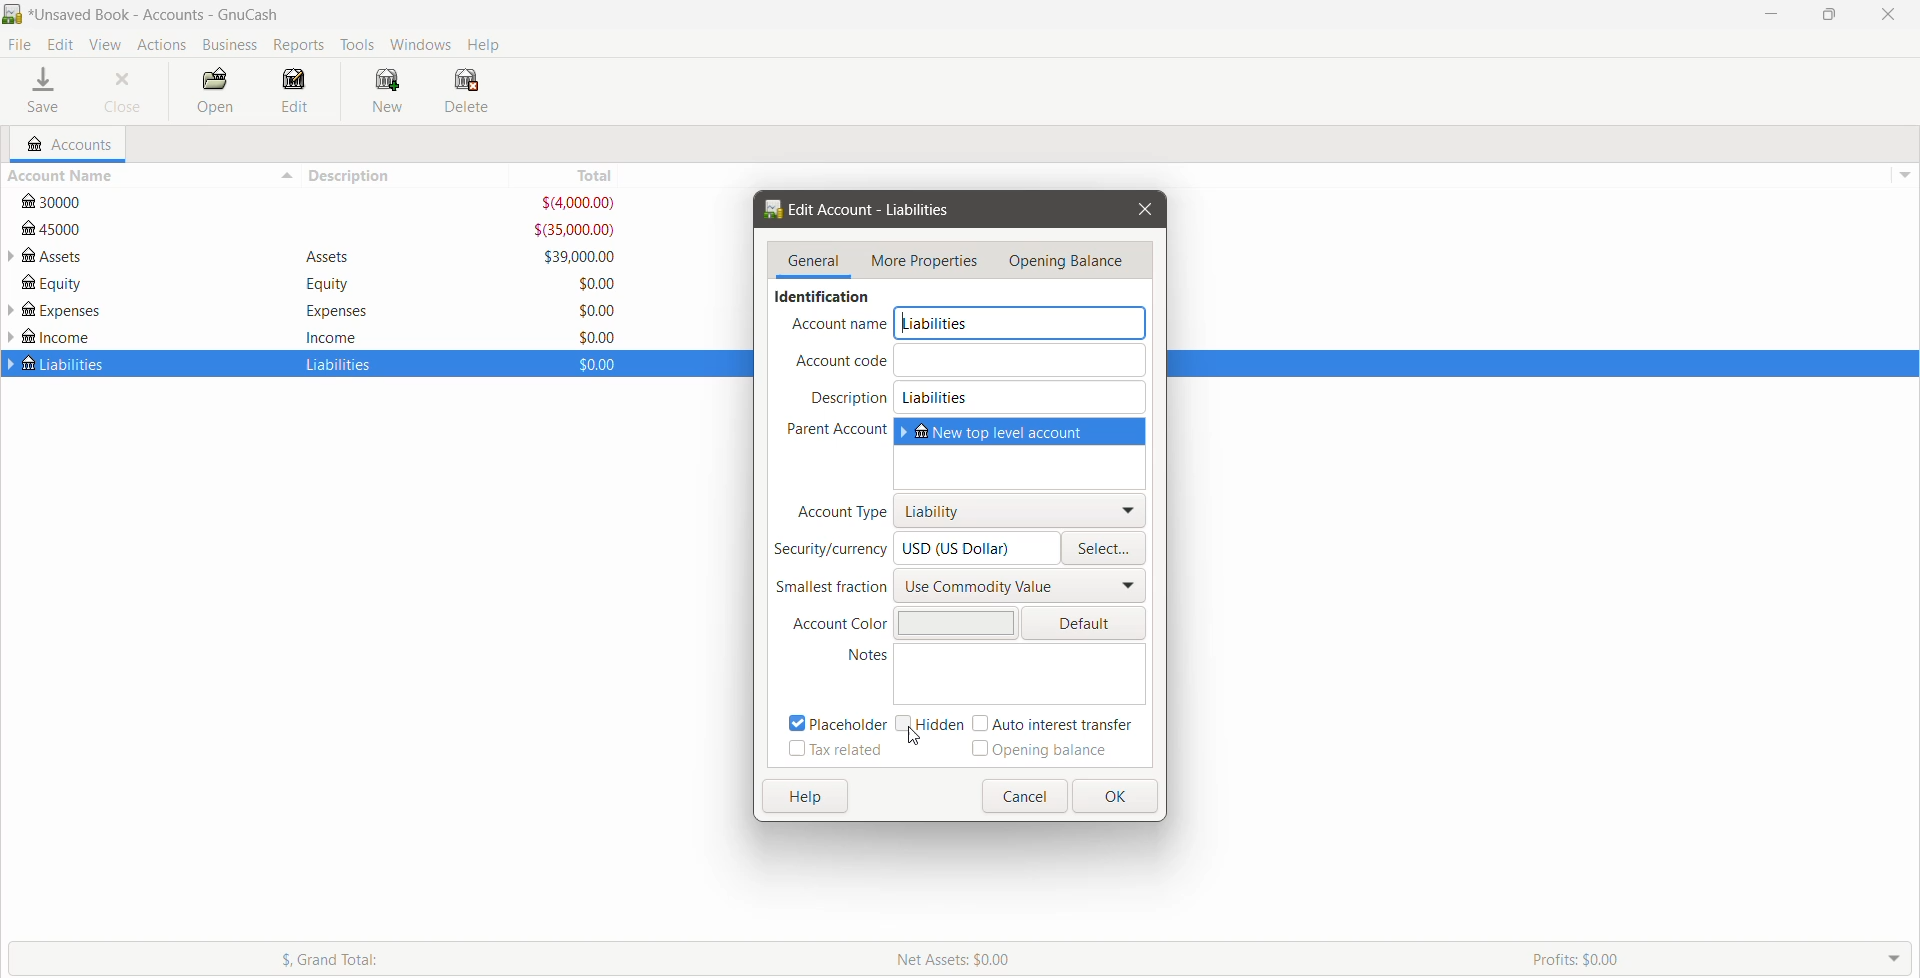 This screenshot has width=1920, height=978. What do you see at coordinates (391, 92) in the screenshot?
I see `New` at bounding box center [391, 92].